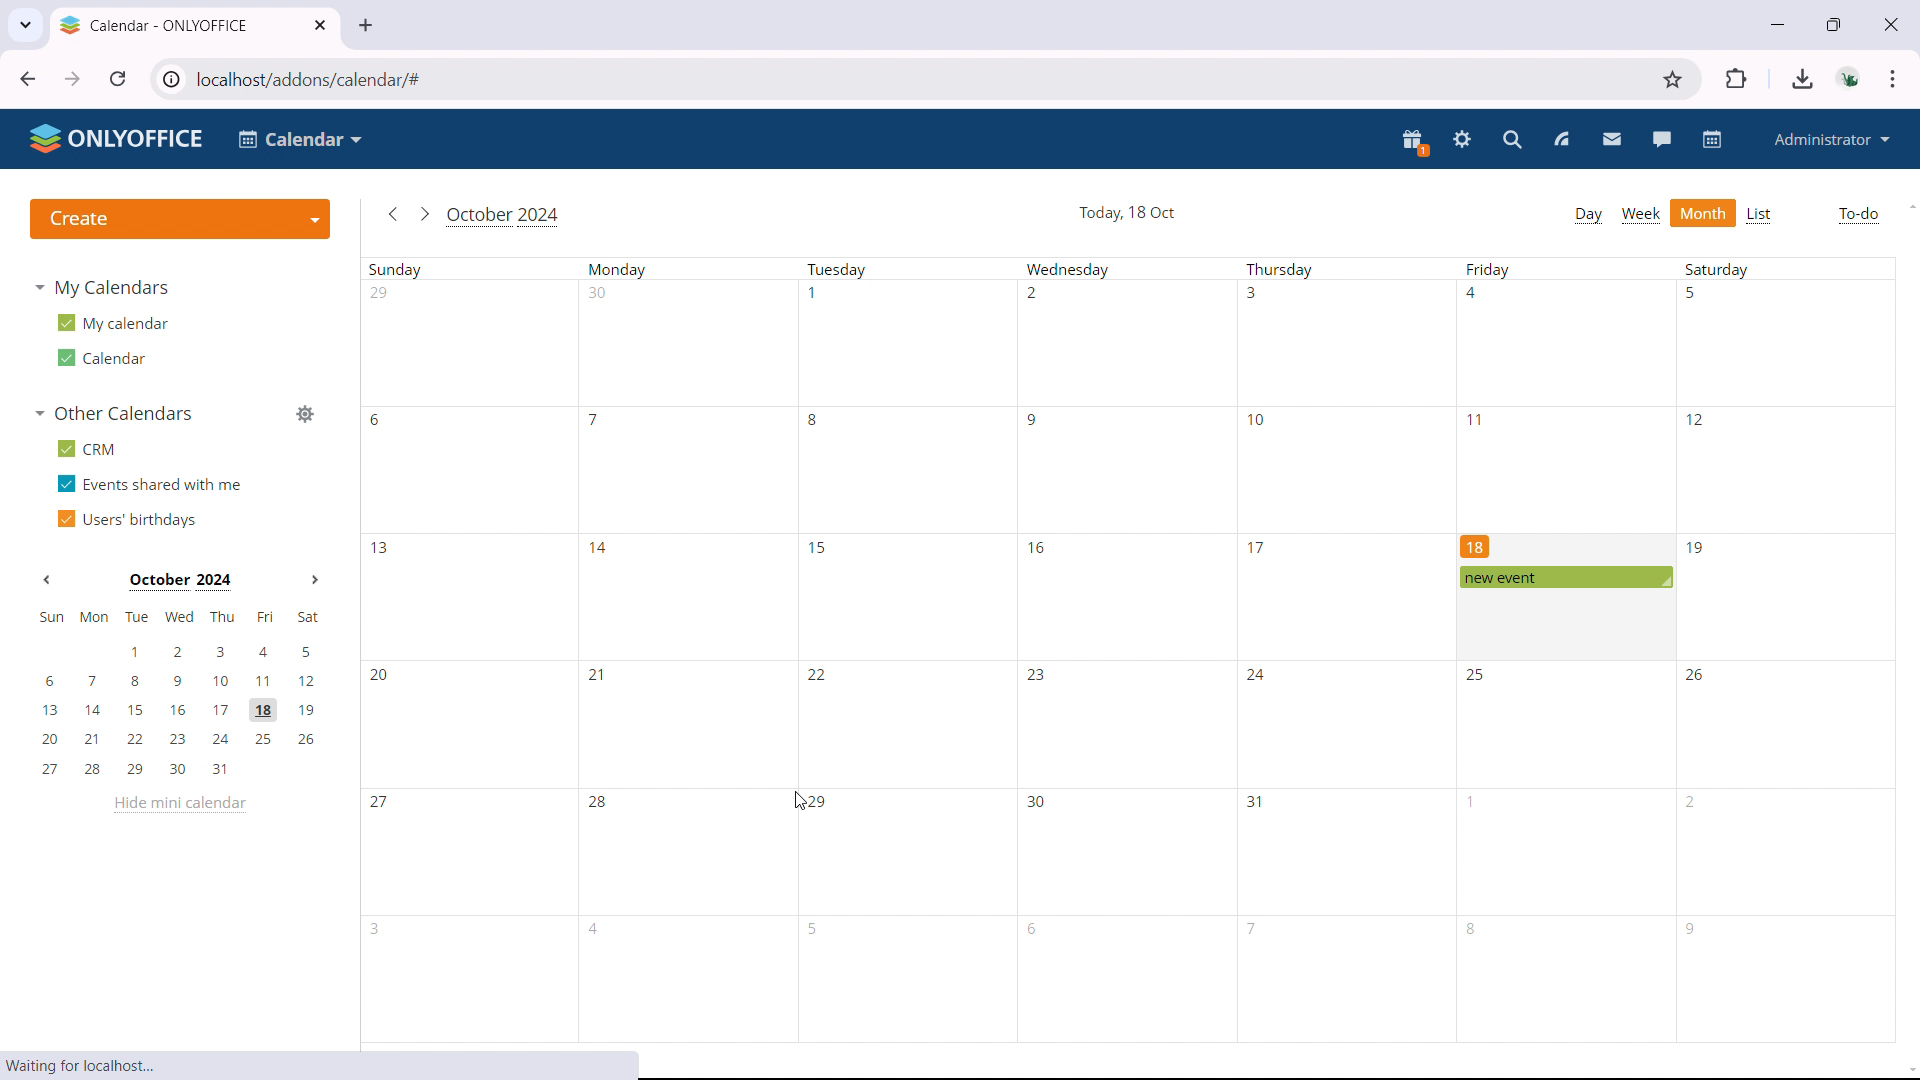 The width and height of the screenshot is (1920, 1080). What do you see at coordinates (89, 1066) in the screenshot?
I see `link` at bounding box center [89, 1066].